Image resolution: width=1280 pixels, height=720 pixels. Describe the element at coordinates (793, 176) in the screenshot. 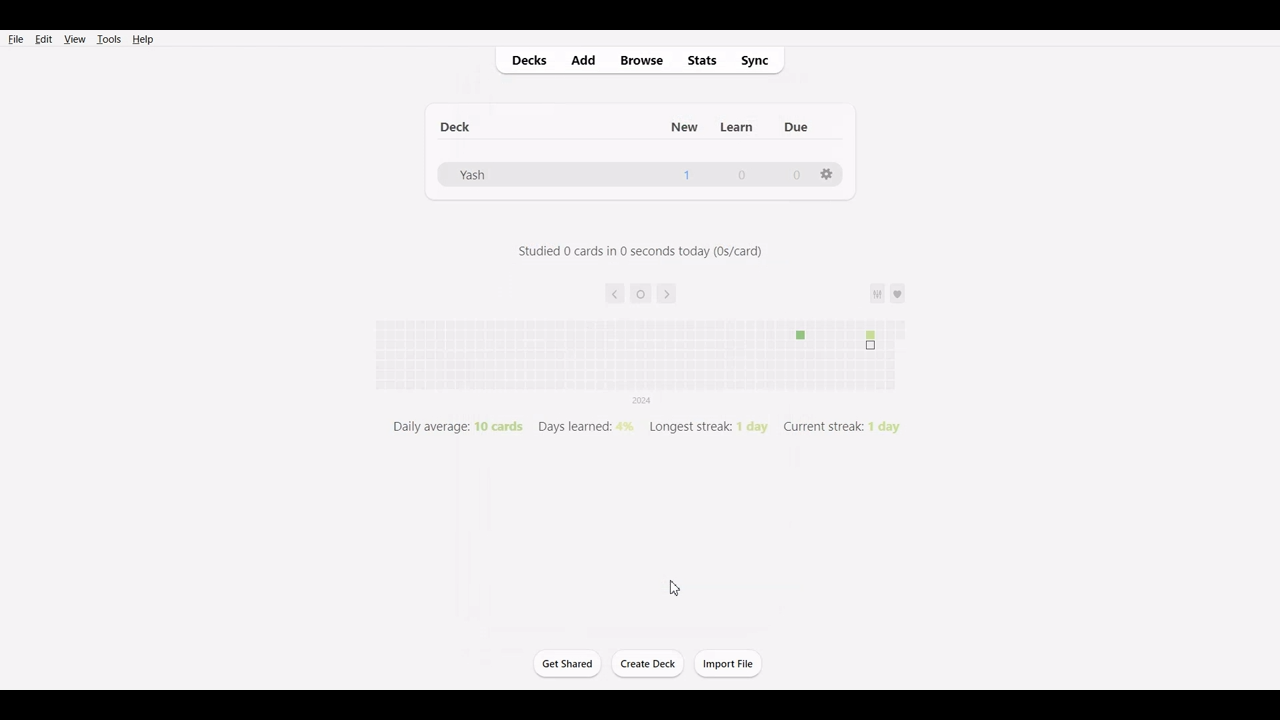

I see `0` at that location.